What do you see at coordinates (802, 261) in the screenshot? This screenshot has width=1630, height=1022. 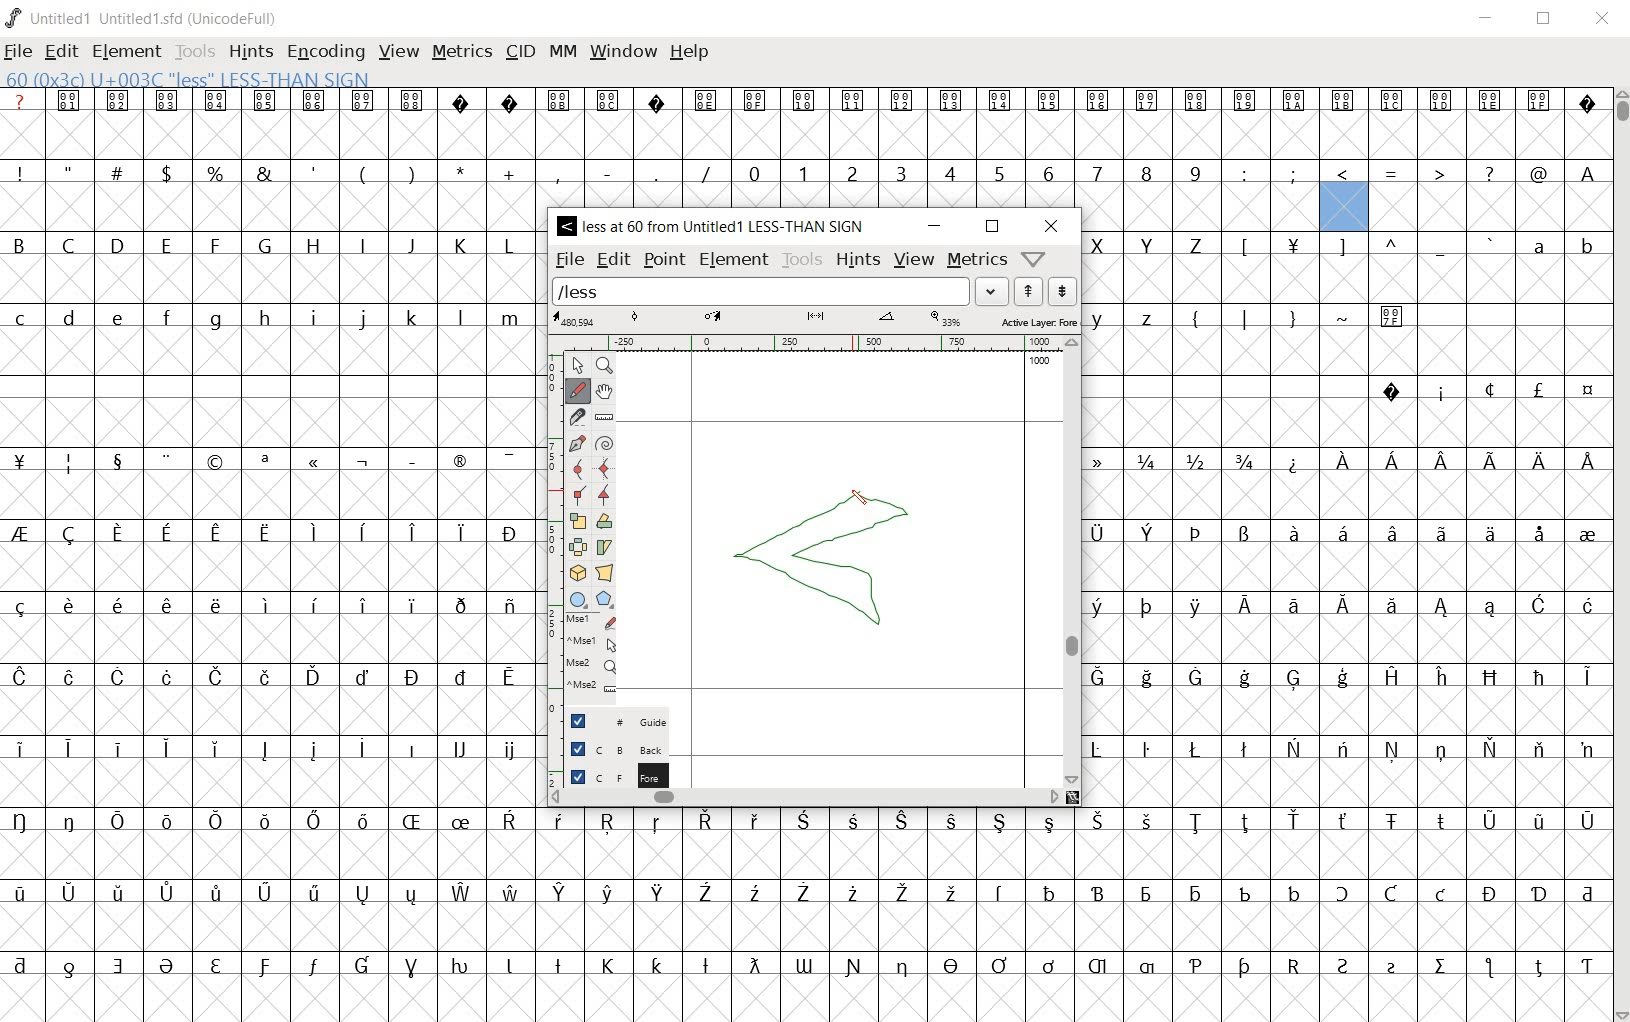 I see `tools` at bounding box center [802, 261].